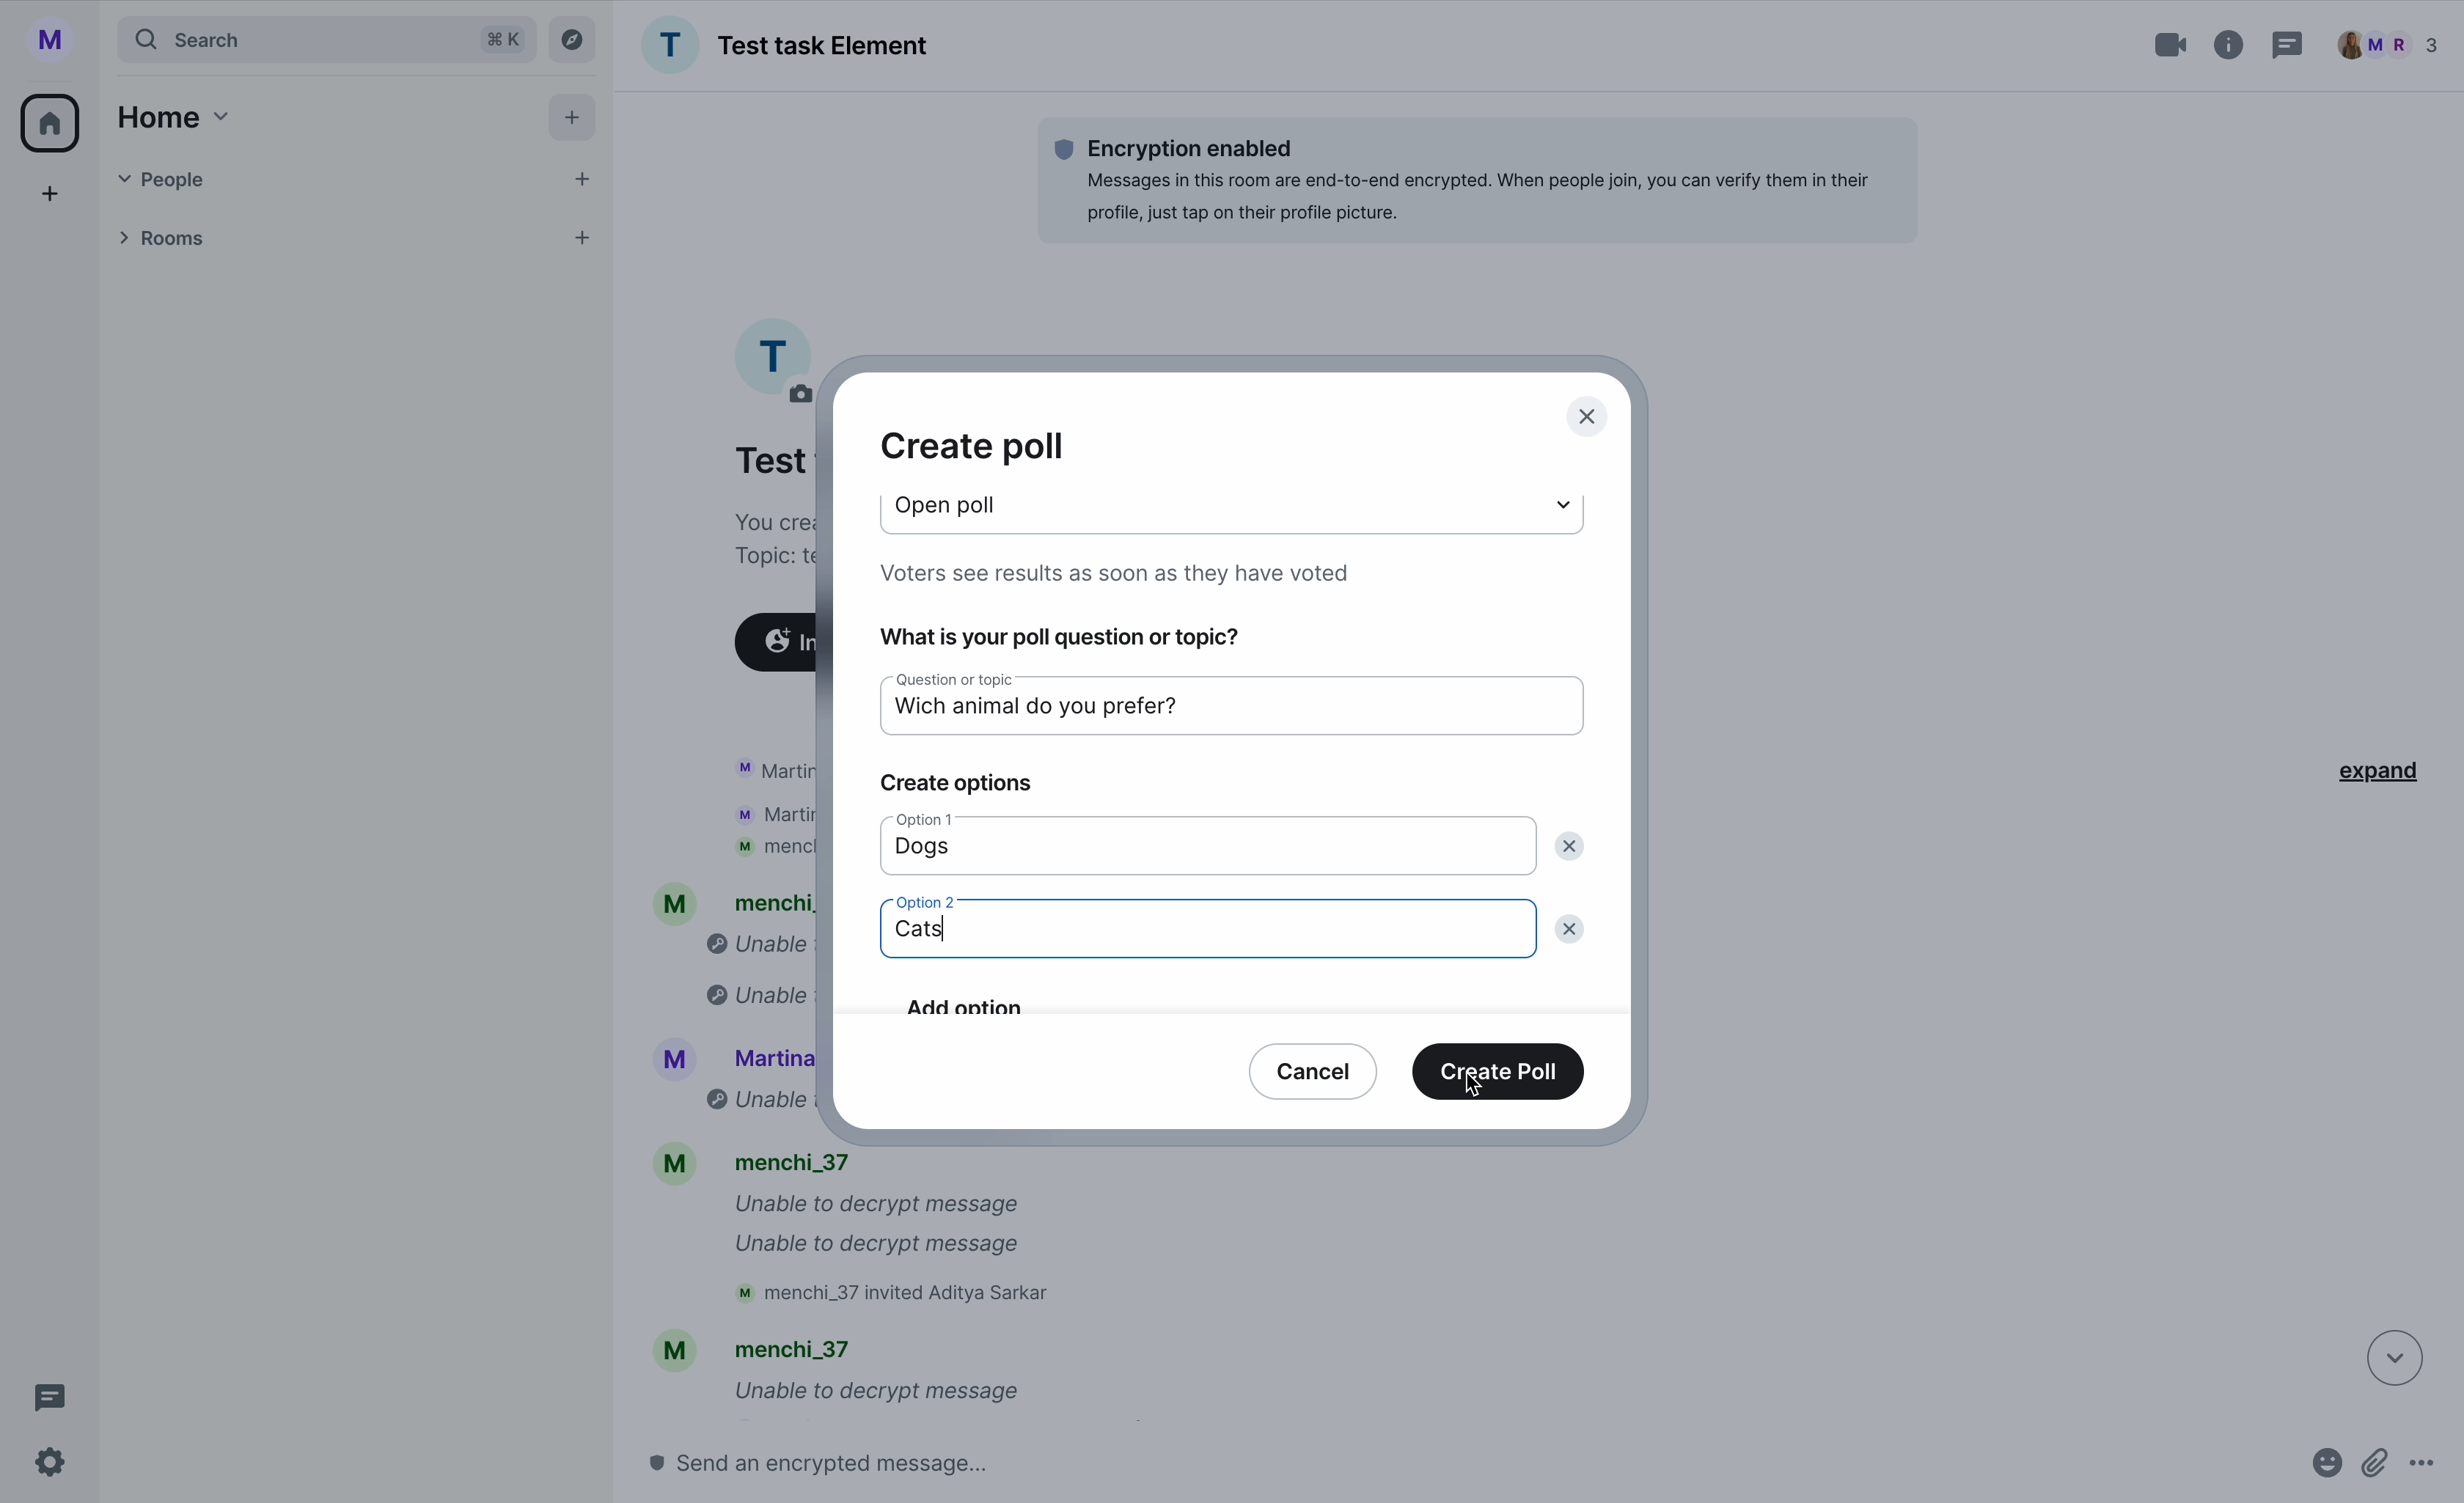 Image resolution: width=2464 pixels, height=1503 pixels. What do you see at coordinates (773, 355) in the screenshot?
I see `profile picture` at bounding box center [773, 355].